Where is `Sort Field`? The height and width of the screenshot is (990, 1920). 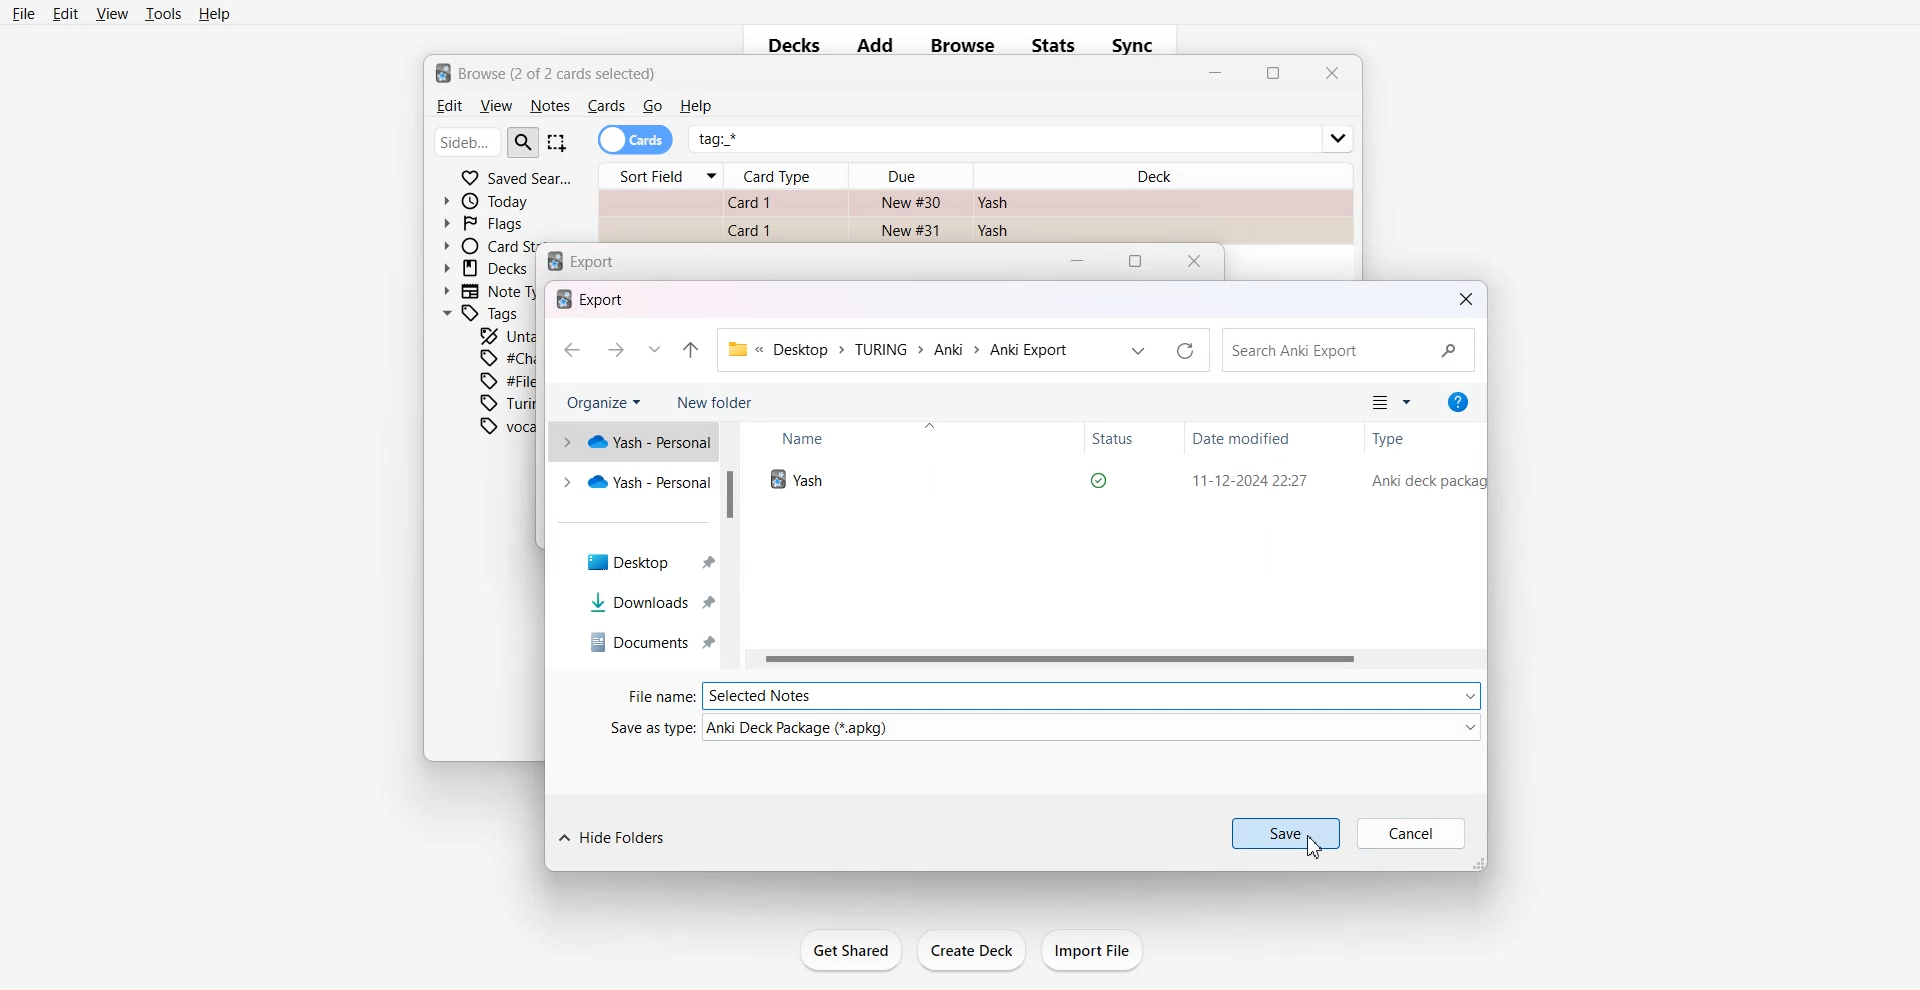 Sort Field is located at coordinates (660, 176).